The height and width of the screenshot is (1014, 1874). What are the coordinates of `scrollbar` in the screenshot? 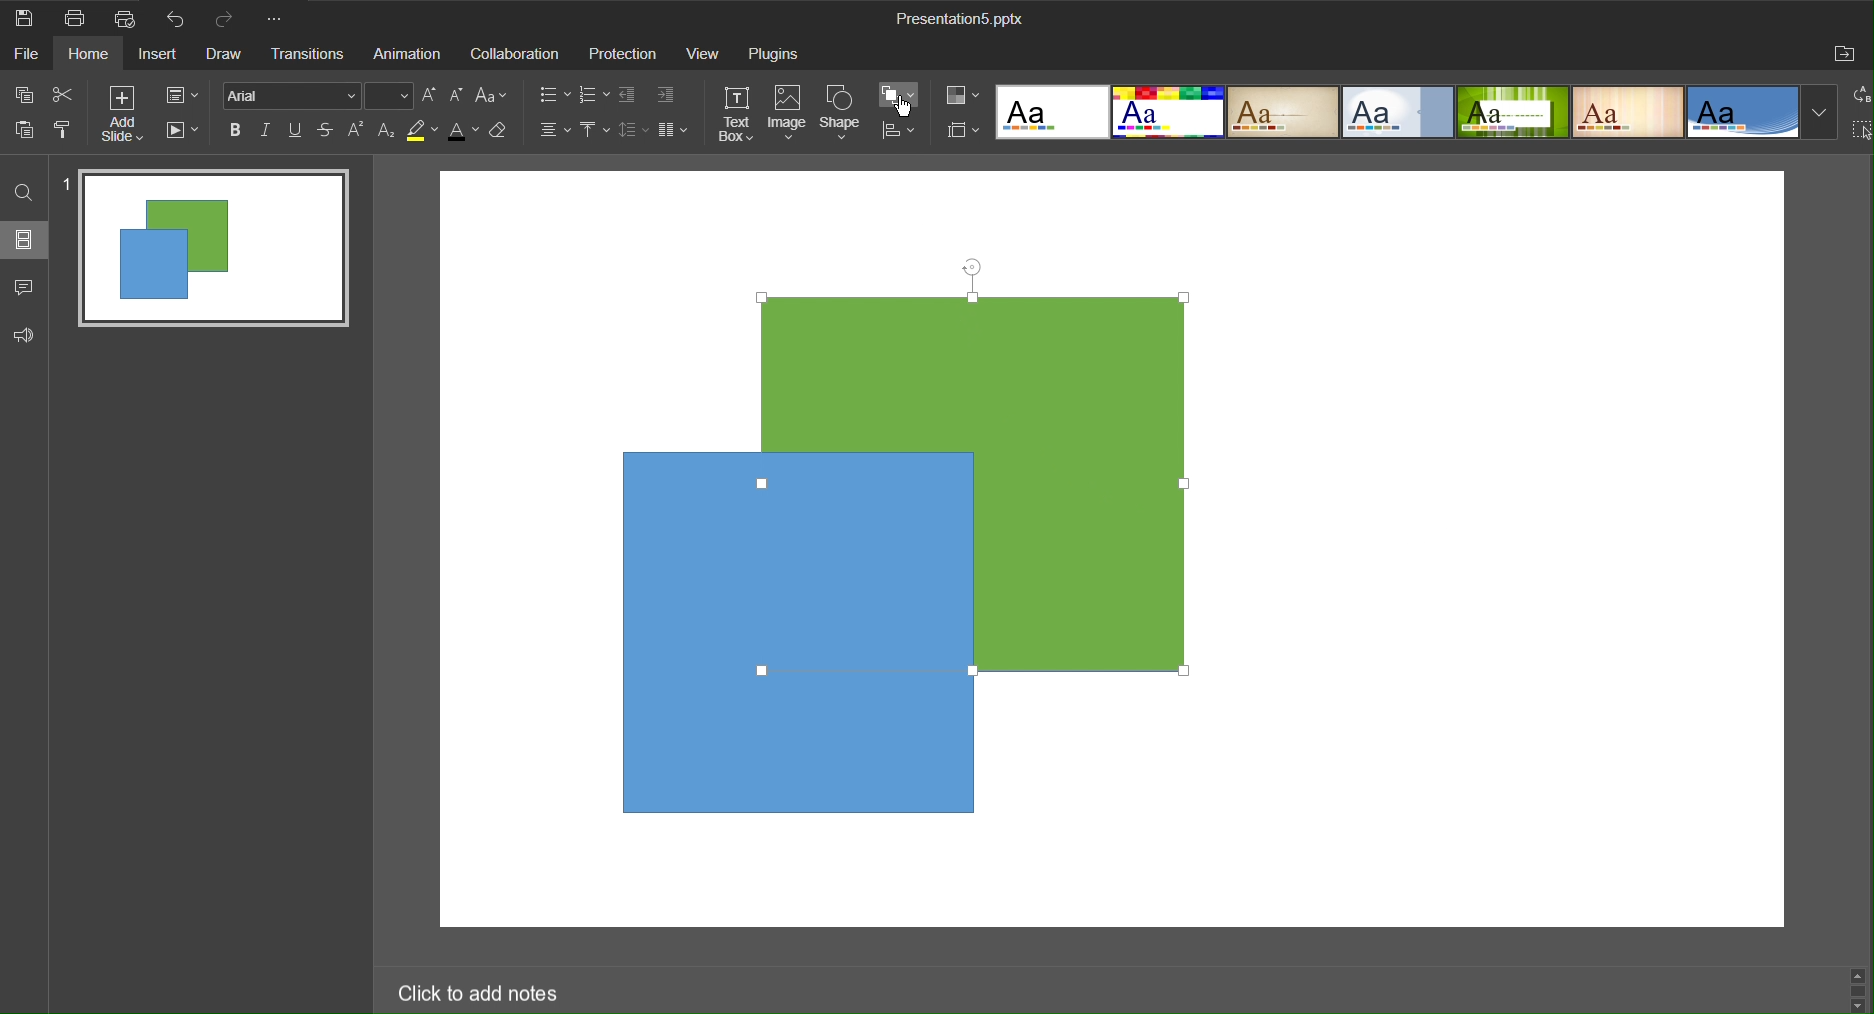 It's located at (1854, 987).